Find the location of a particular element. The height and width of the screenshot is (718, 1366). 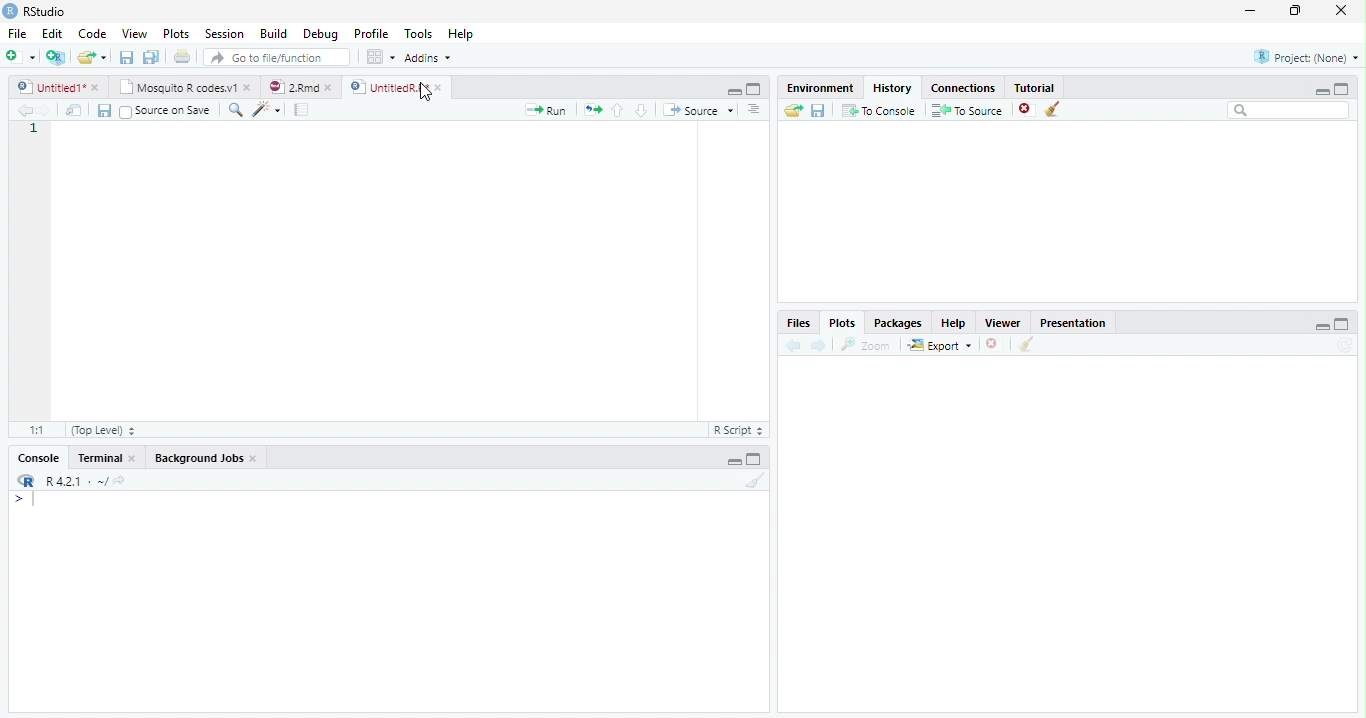

Packages is located at coordinates (900, 323).